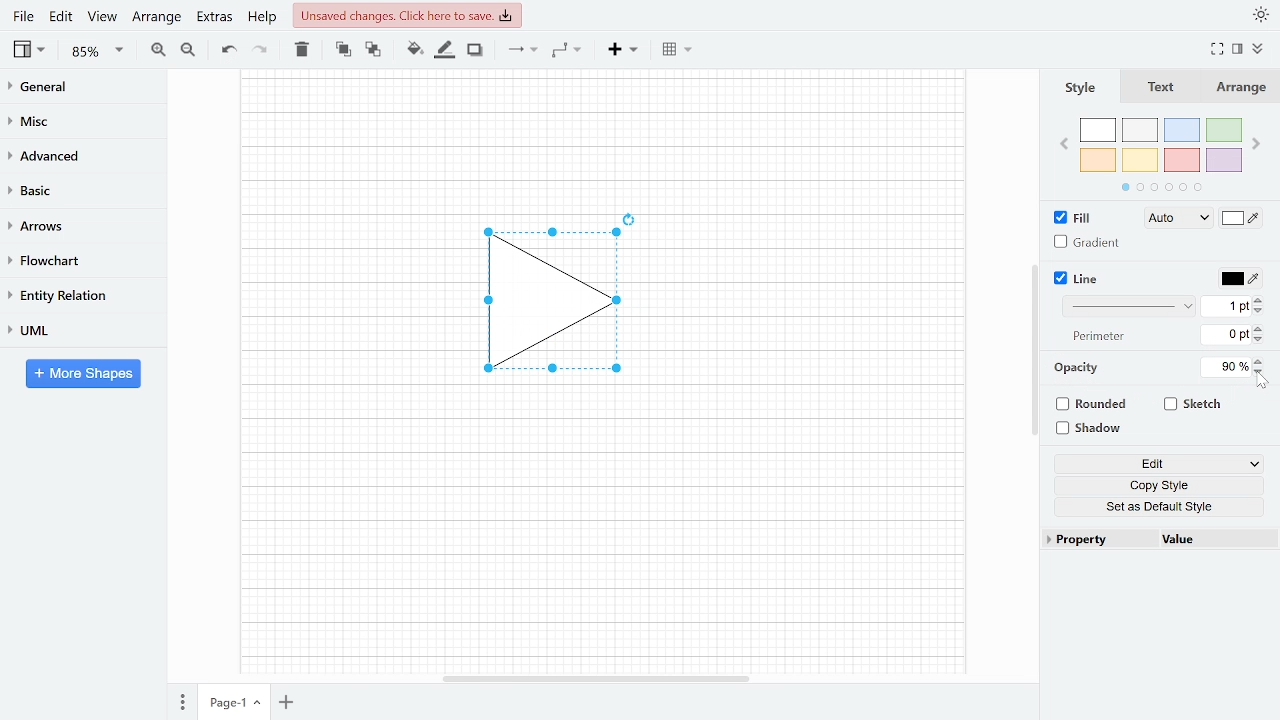 The width and height of the screenshot is (1280, 720). What do you see at coordinates (1260, 360) in the screenshot?
I see `Increase Opacity` at bounding box center [1260, 360].